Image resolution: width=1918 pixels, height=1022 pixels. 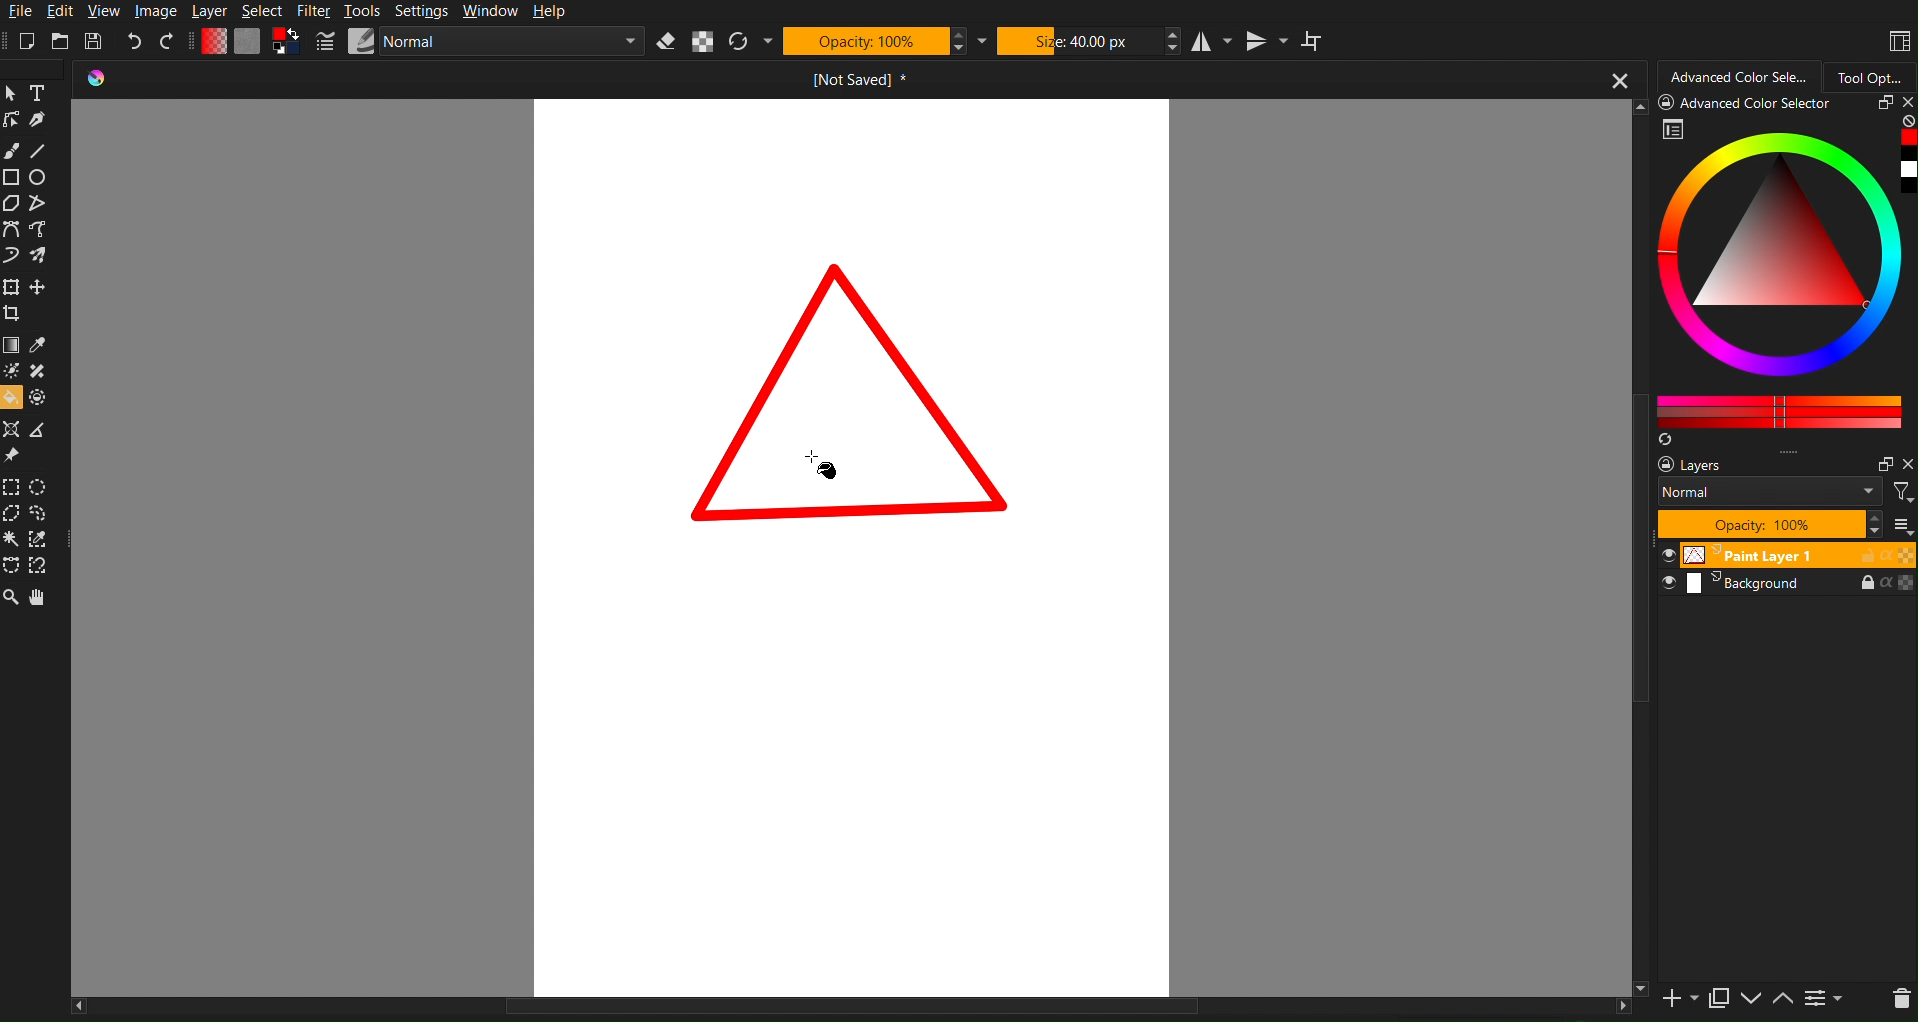 I want to click on Advanced Color Selector, so click(x=1740, y=74).